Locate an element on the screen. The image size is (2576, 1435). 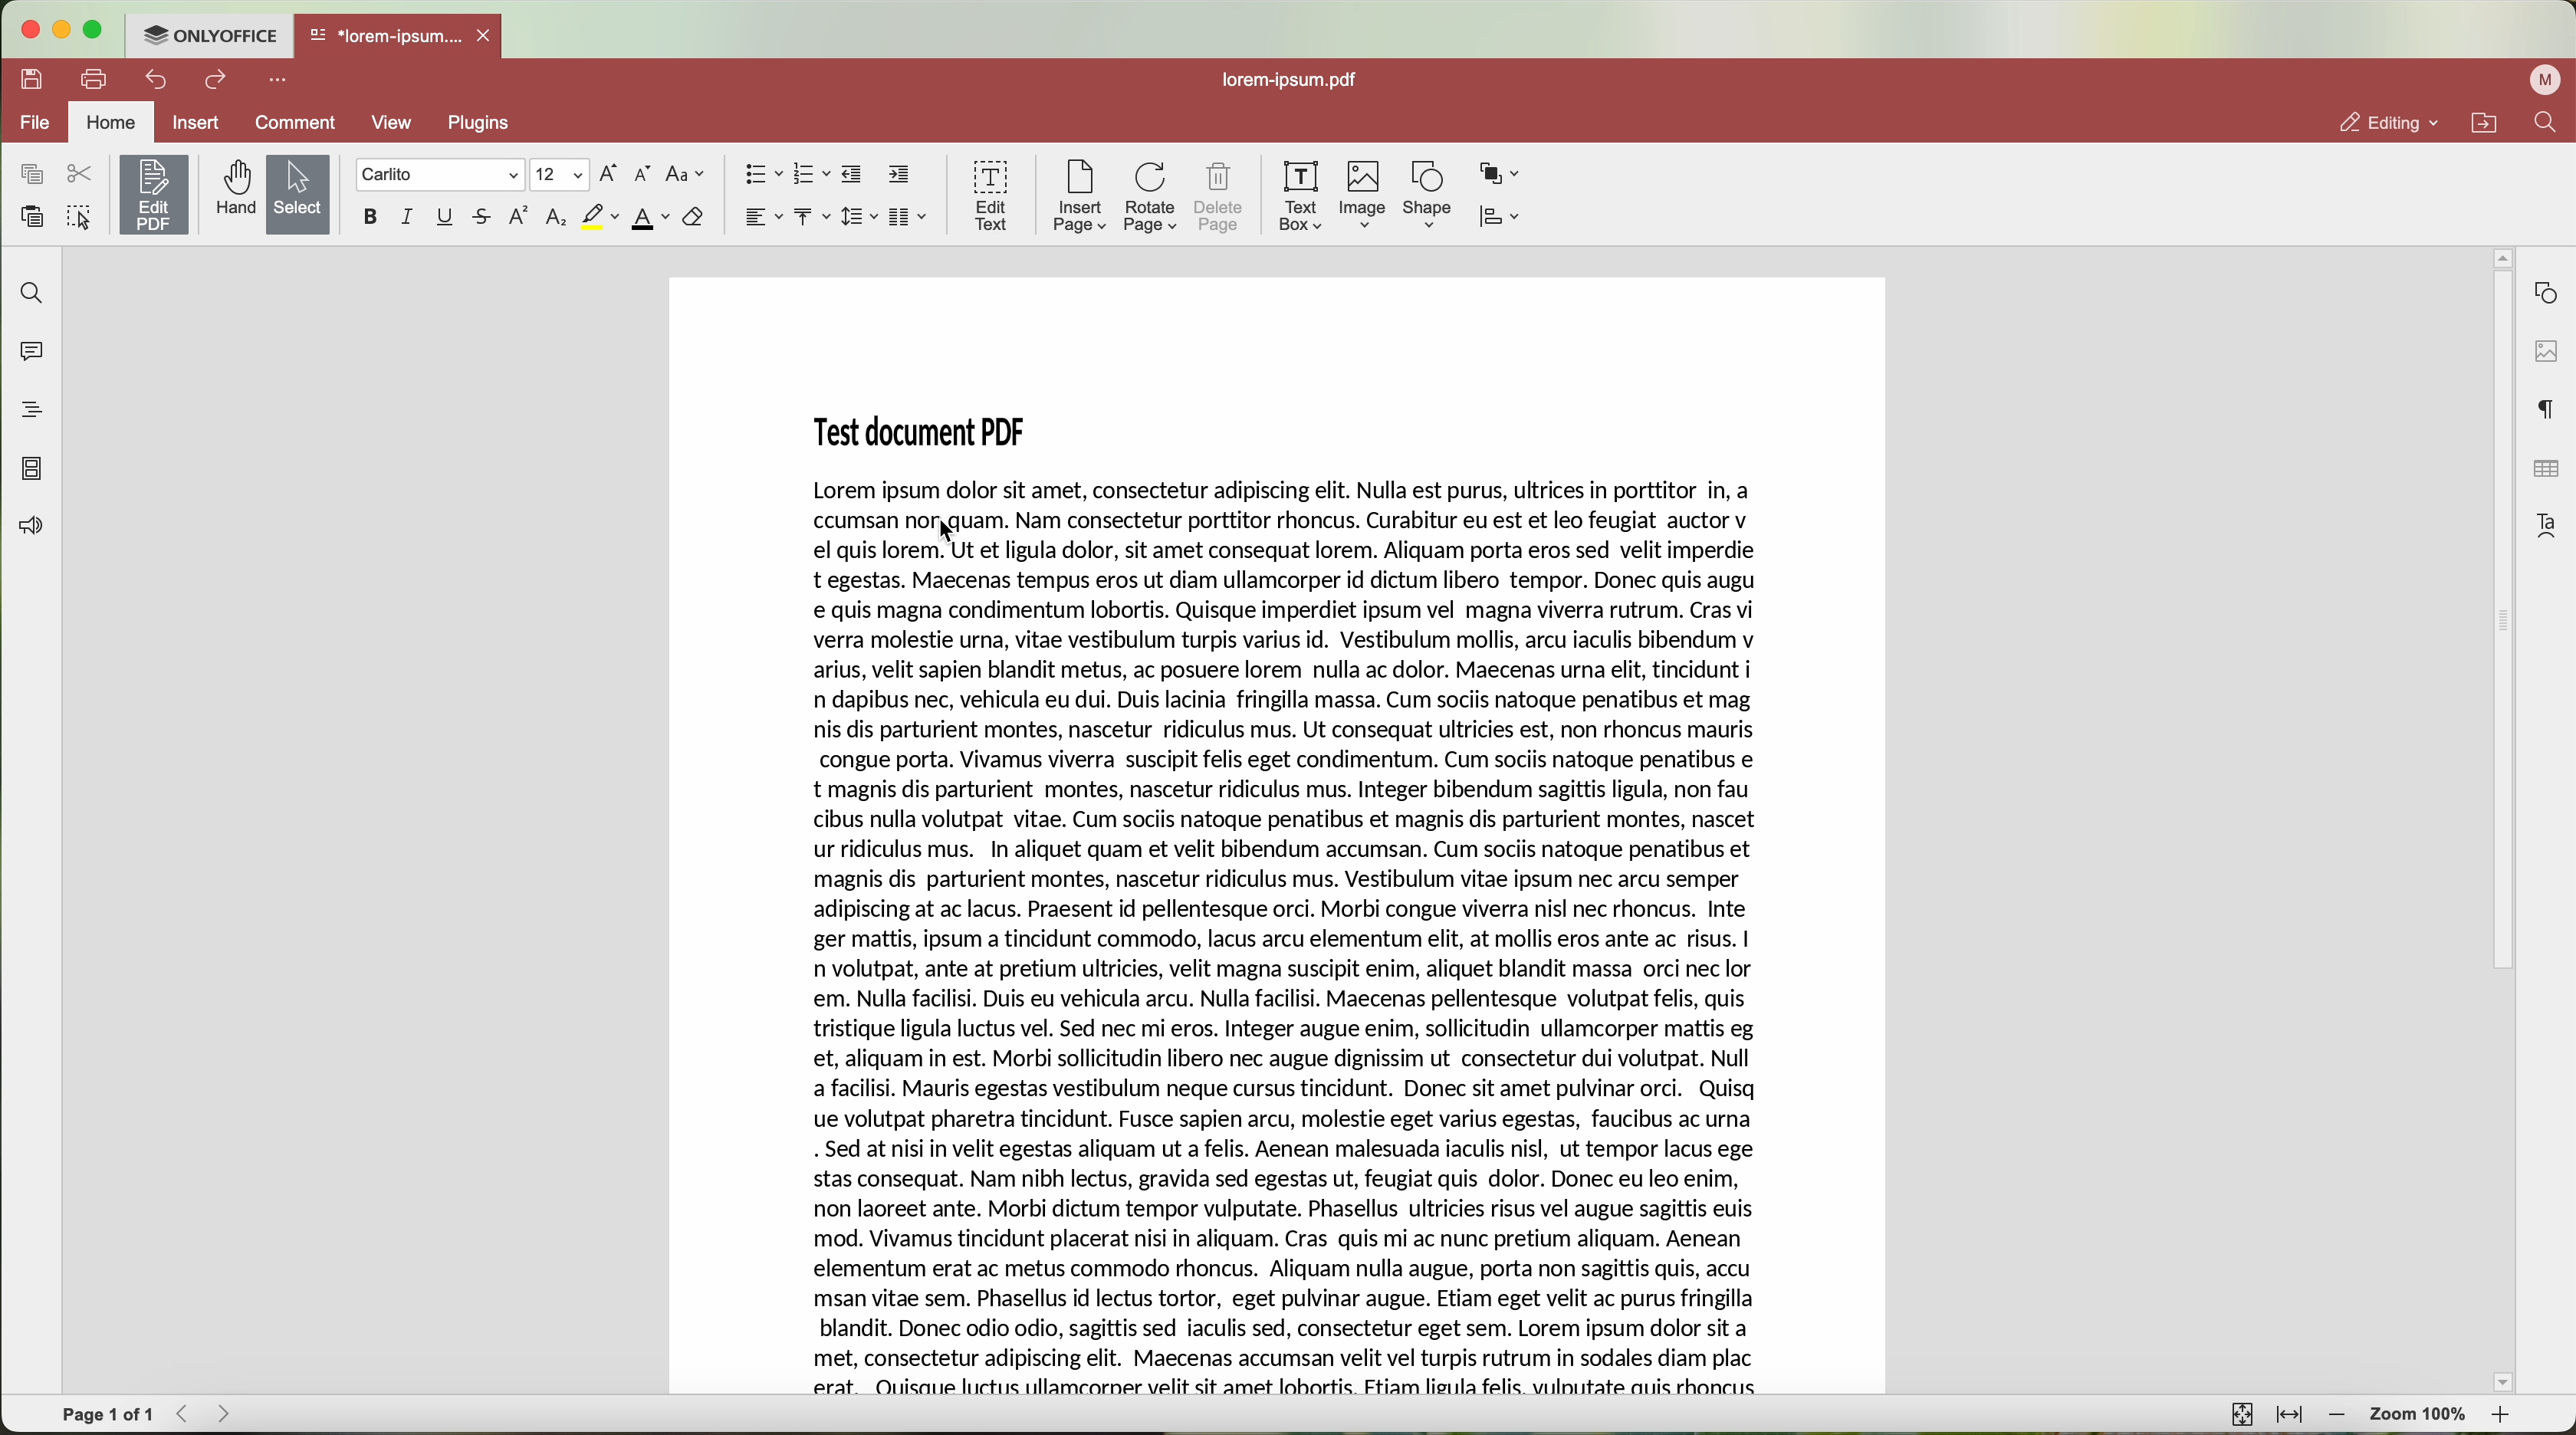
View is located at coordinates (397, 124).